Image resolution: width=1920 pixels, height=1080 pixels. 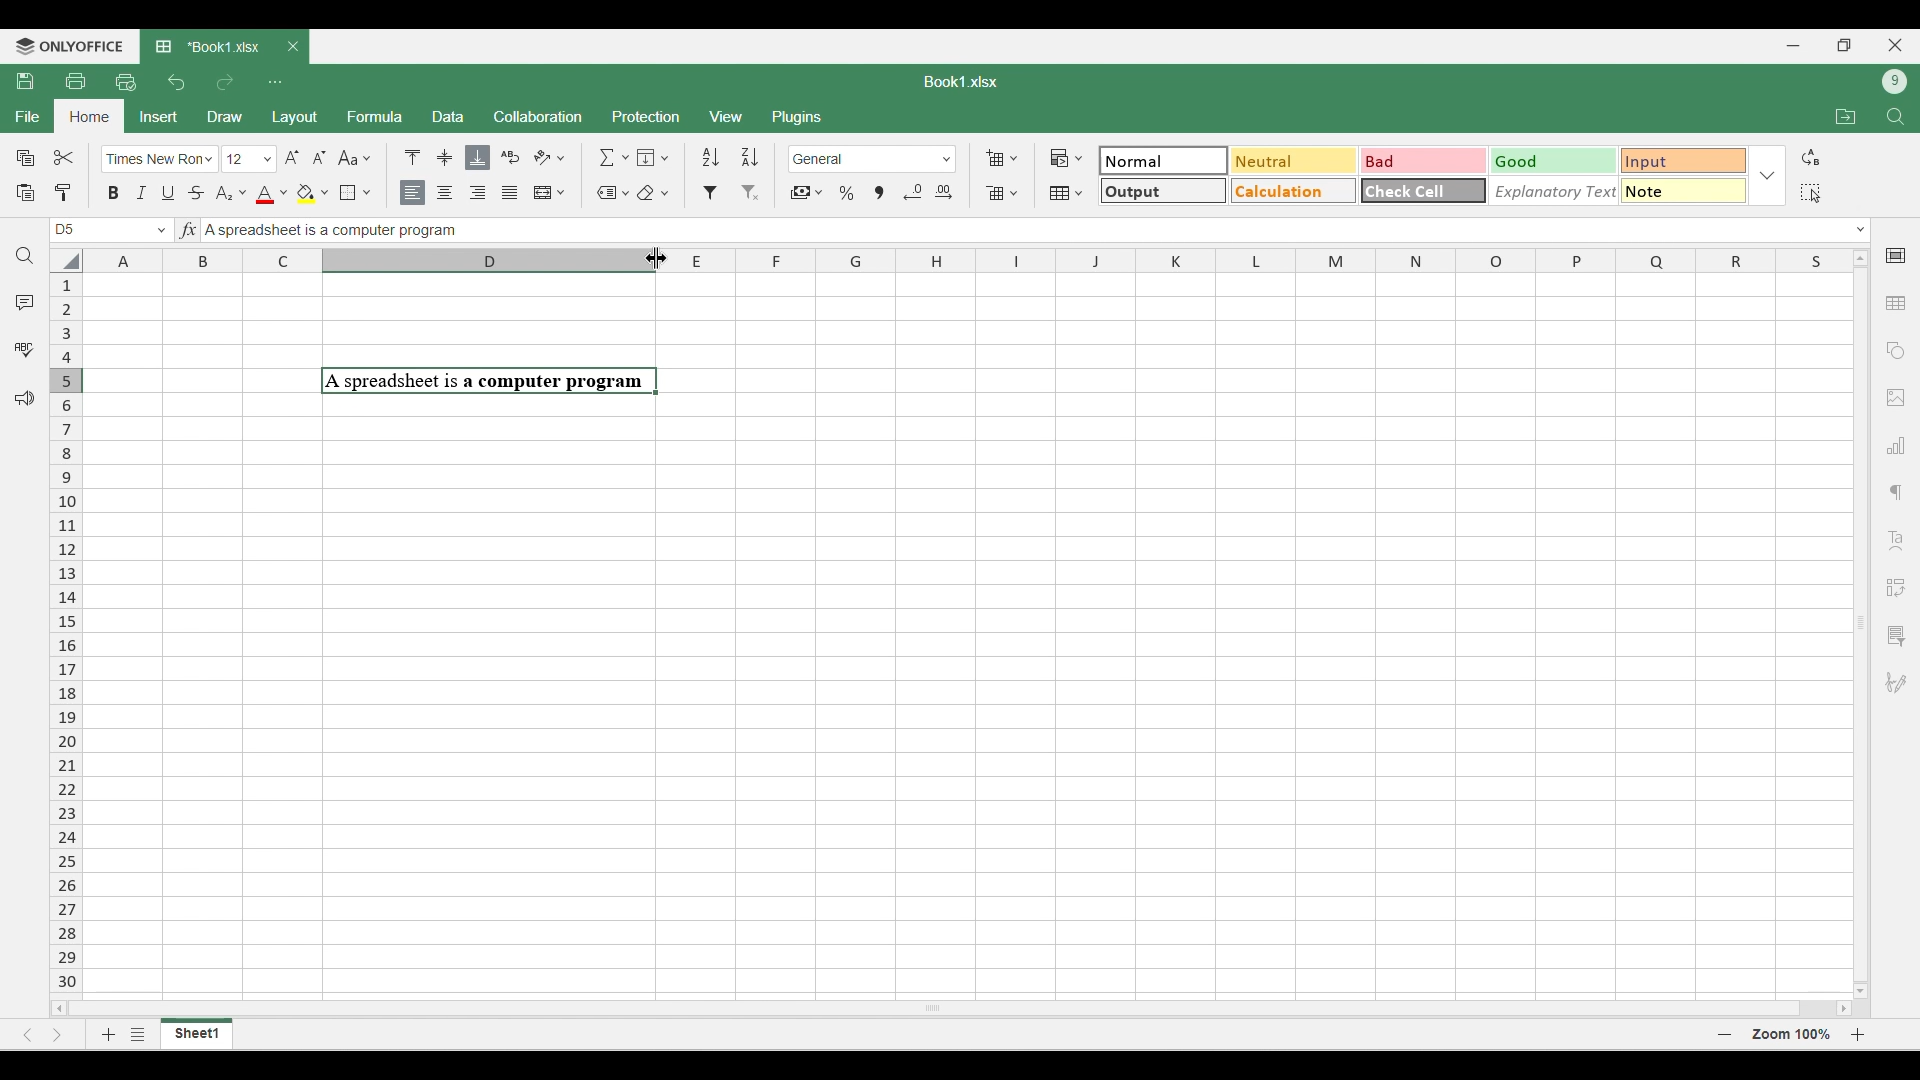 I want to click on Open file location, so click(x=1846, y=116).